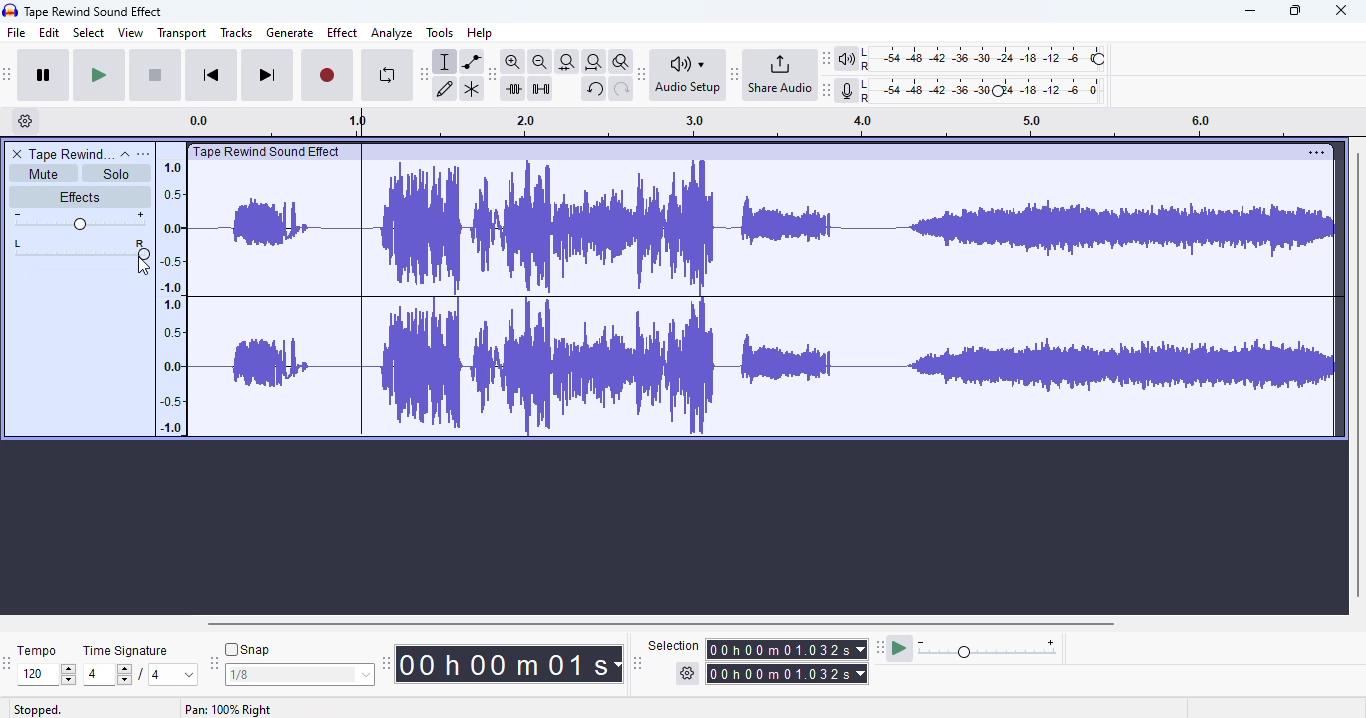 This screenshot has width=1366, height=718. Describe the element at coordinates (691, 75) in the screenshot. I see `audio setup` at that location.